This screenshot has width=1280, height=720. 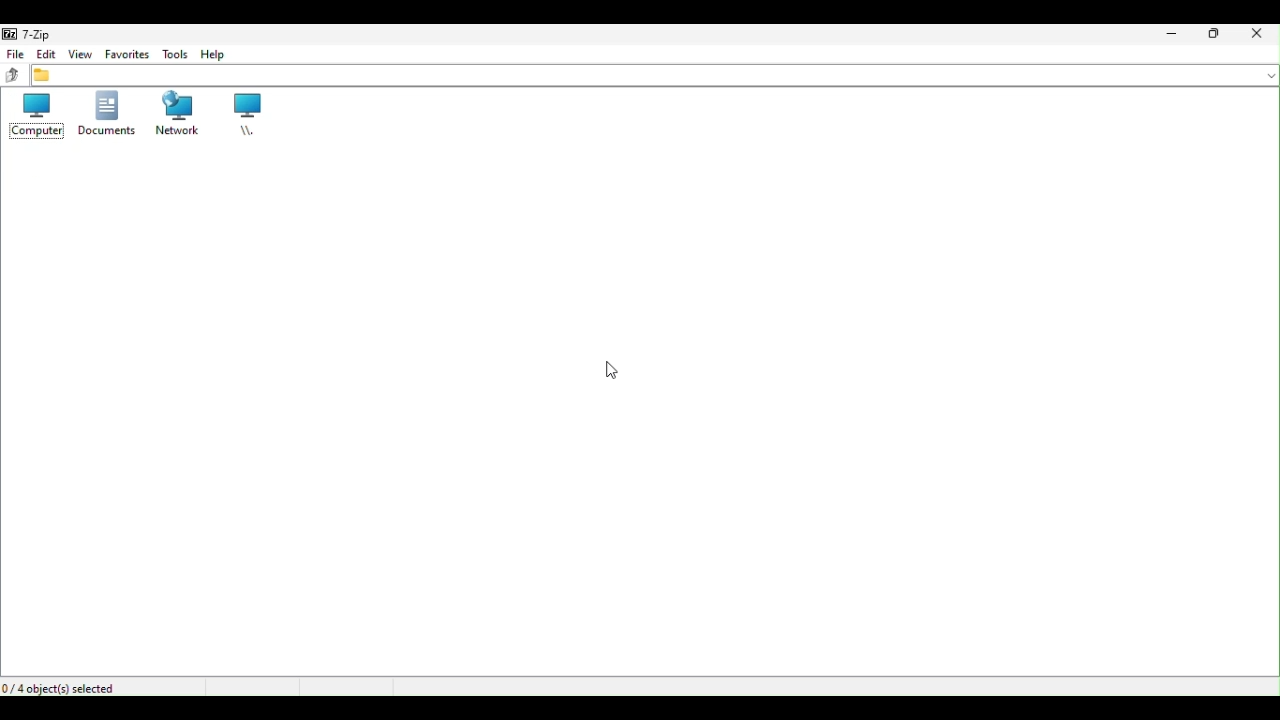 What do you see at coordinates (1261, 33) in the screenshot?
I see `Clothes` at bounding box center [1261, 33].